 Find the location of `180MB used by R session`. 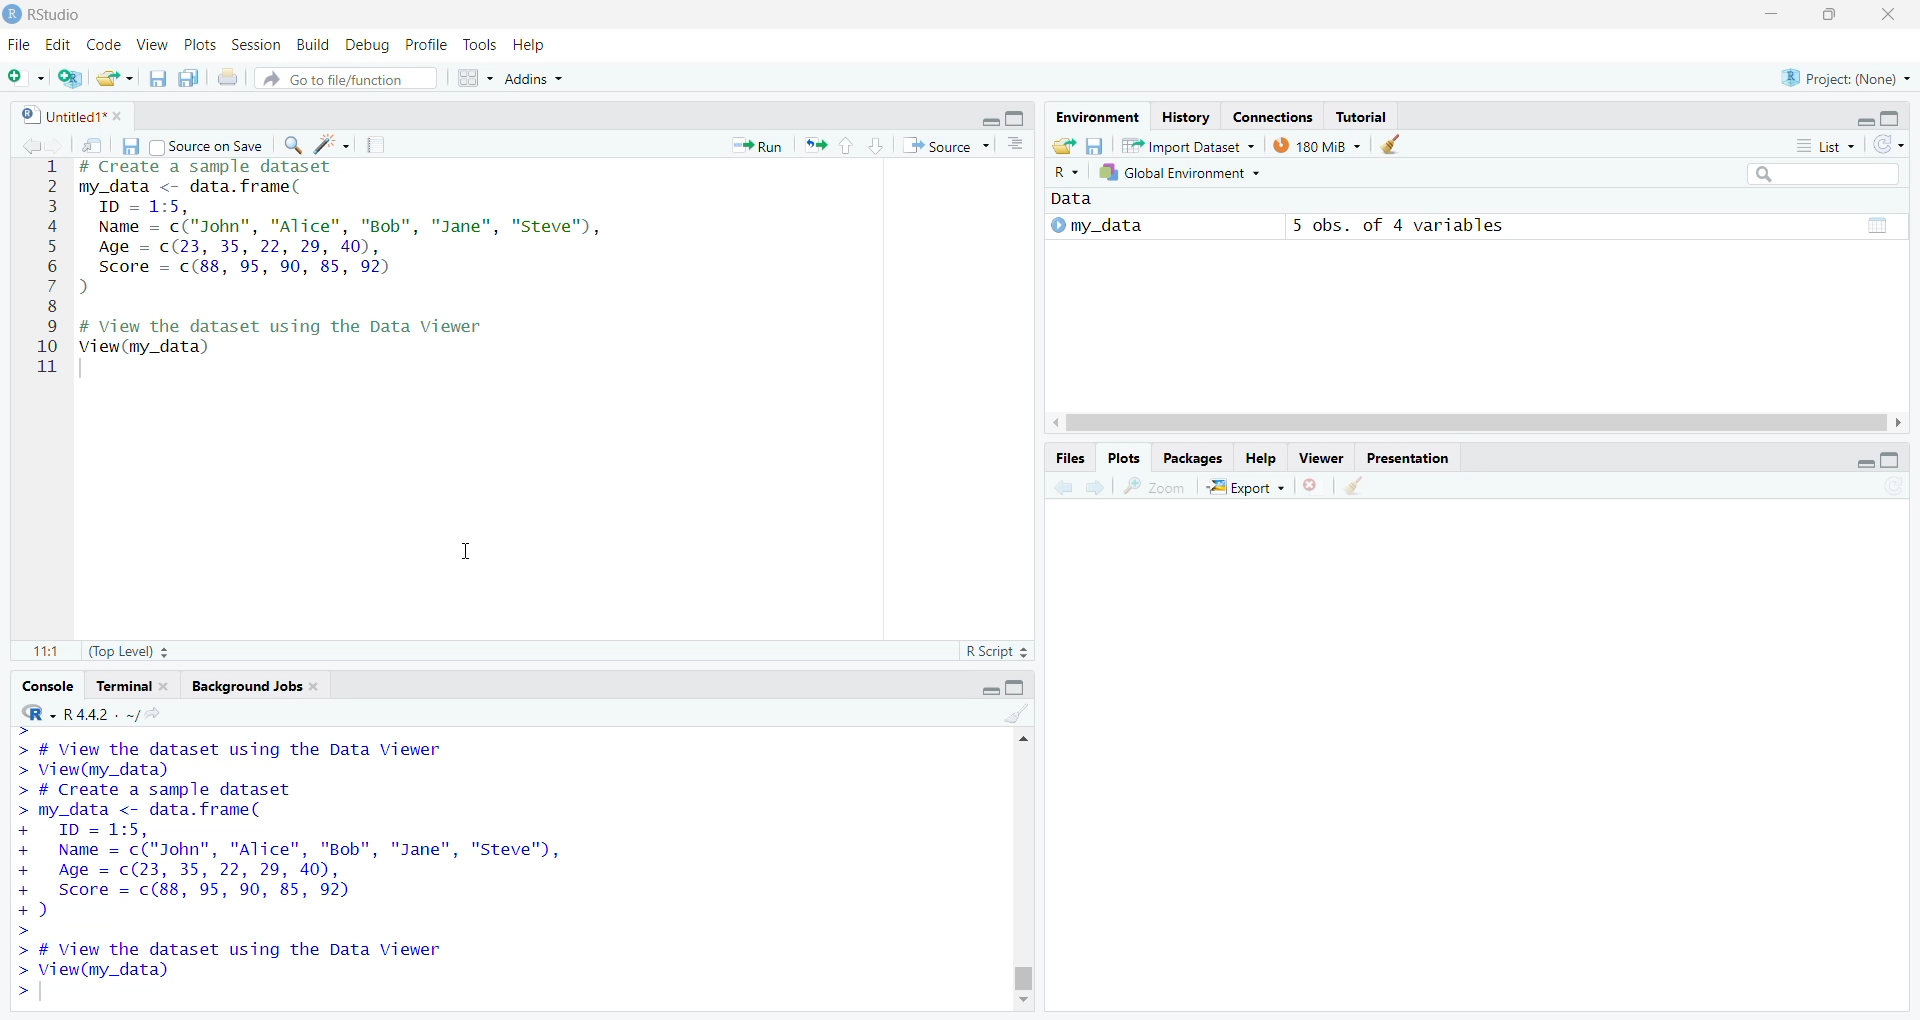

180MB used by R session is located at coordinates (1314, 146).